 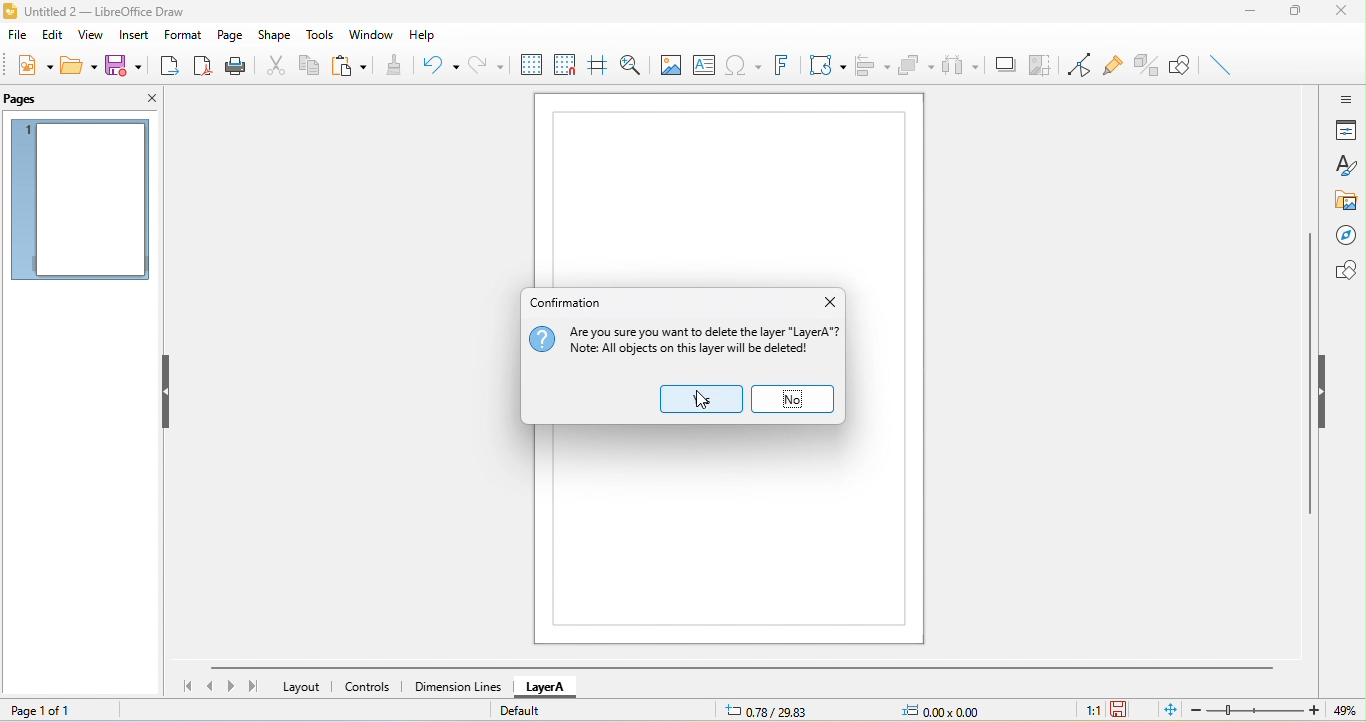 What do you see at coordinates (235, 64) in the screenshot?
I see `print` at bounding box center [235, 64].